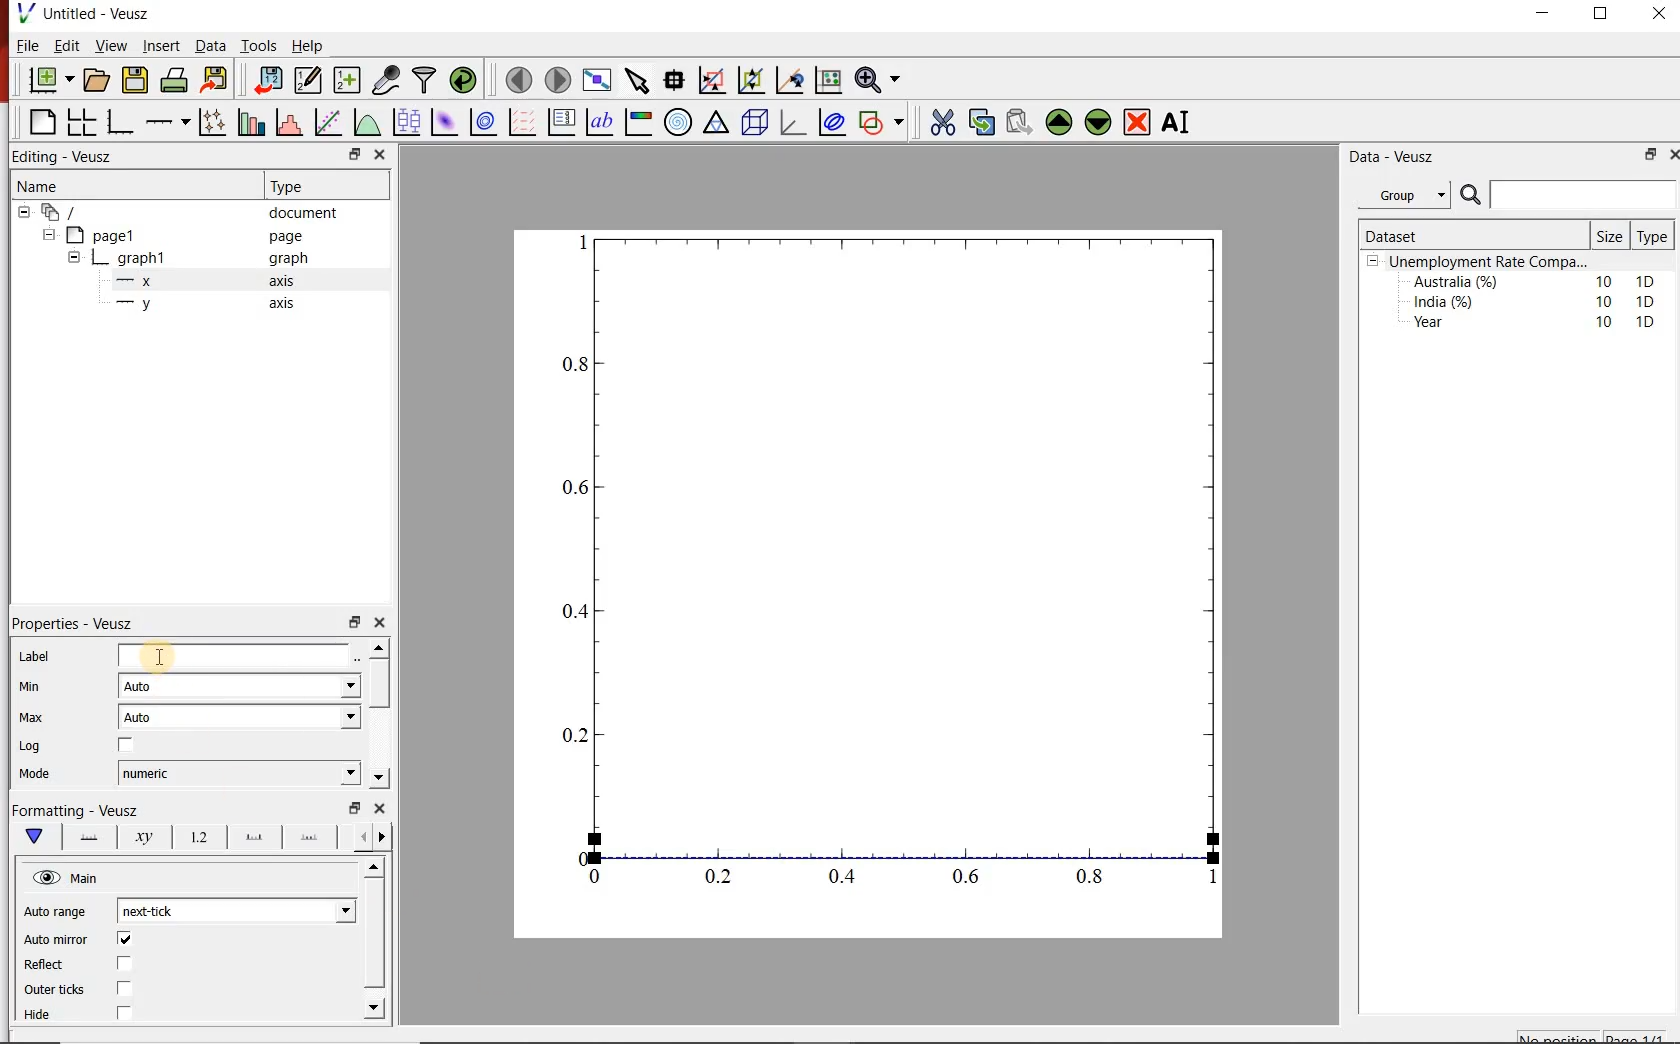 This screenshot has width=1680, height=1044. I want to click on checkbox, so click(128, 744).